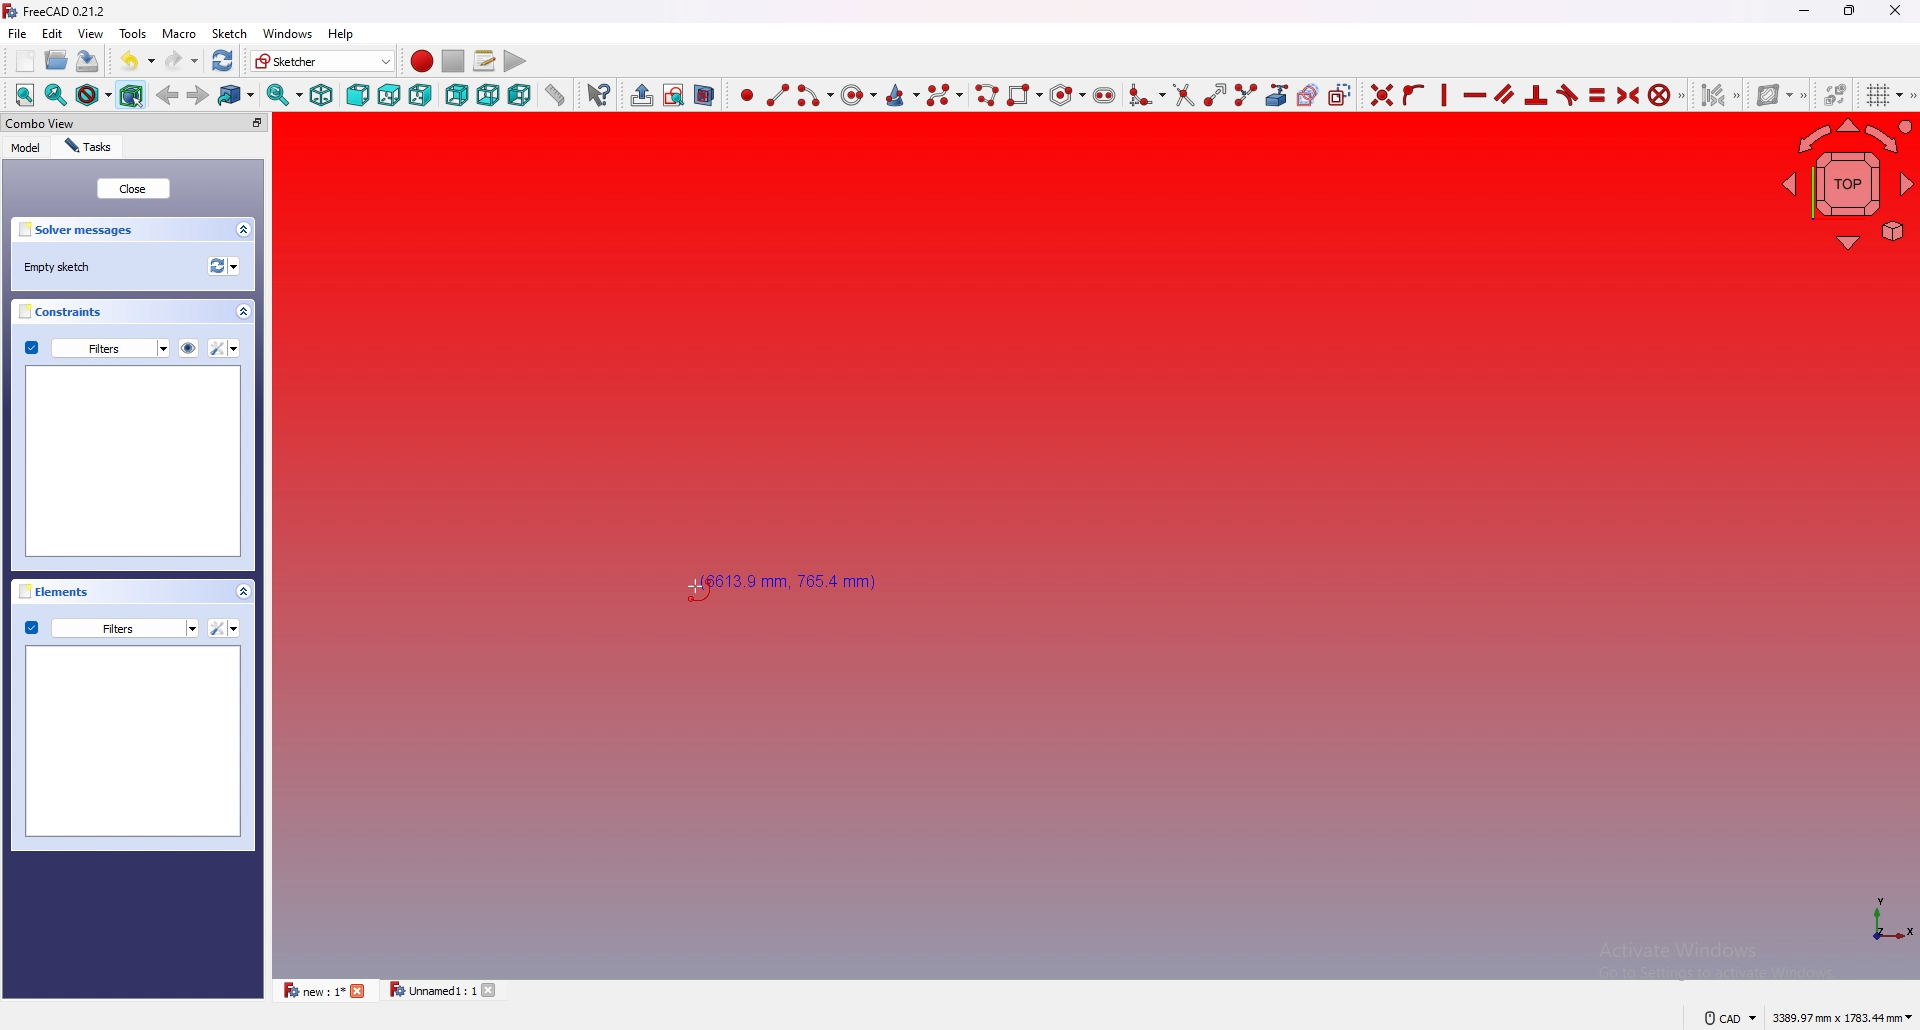 The image size is (1920, 1030). What do you see at coordinates (24, 95) in the screenshot?
I see `fit all` at bounding box center [24, 95].